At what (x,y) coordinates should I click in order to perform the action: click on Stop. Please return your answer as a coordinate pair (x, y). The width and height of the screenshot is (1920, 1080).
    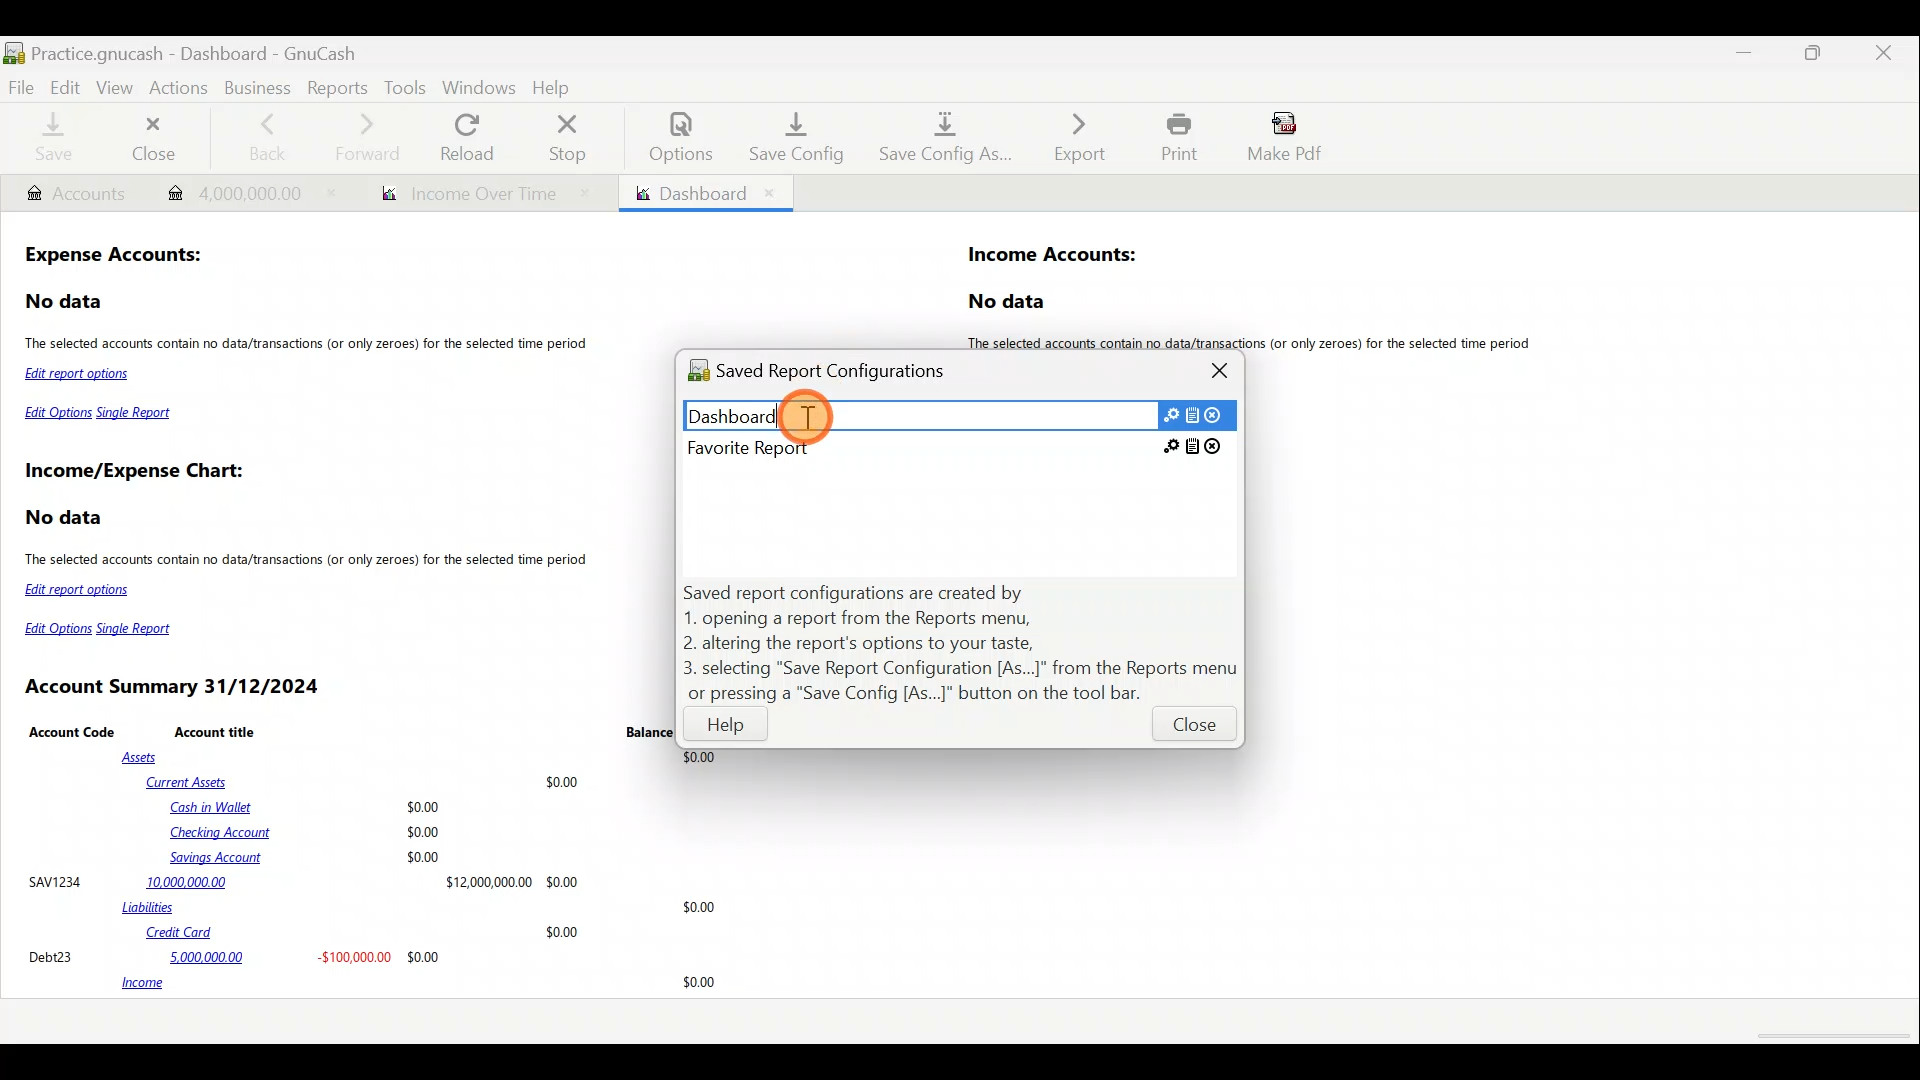
    Looking at the image, I should click on (573, 137).